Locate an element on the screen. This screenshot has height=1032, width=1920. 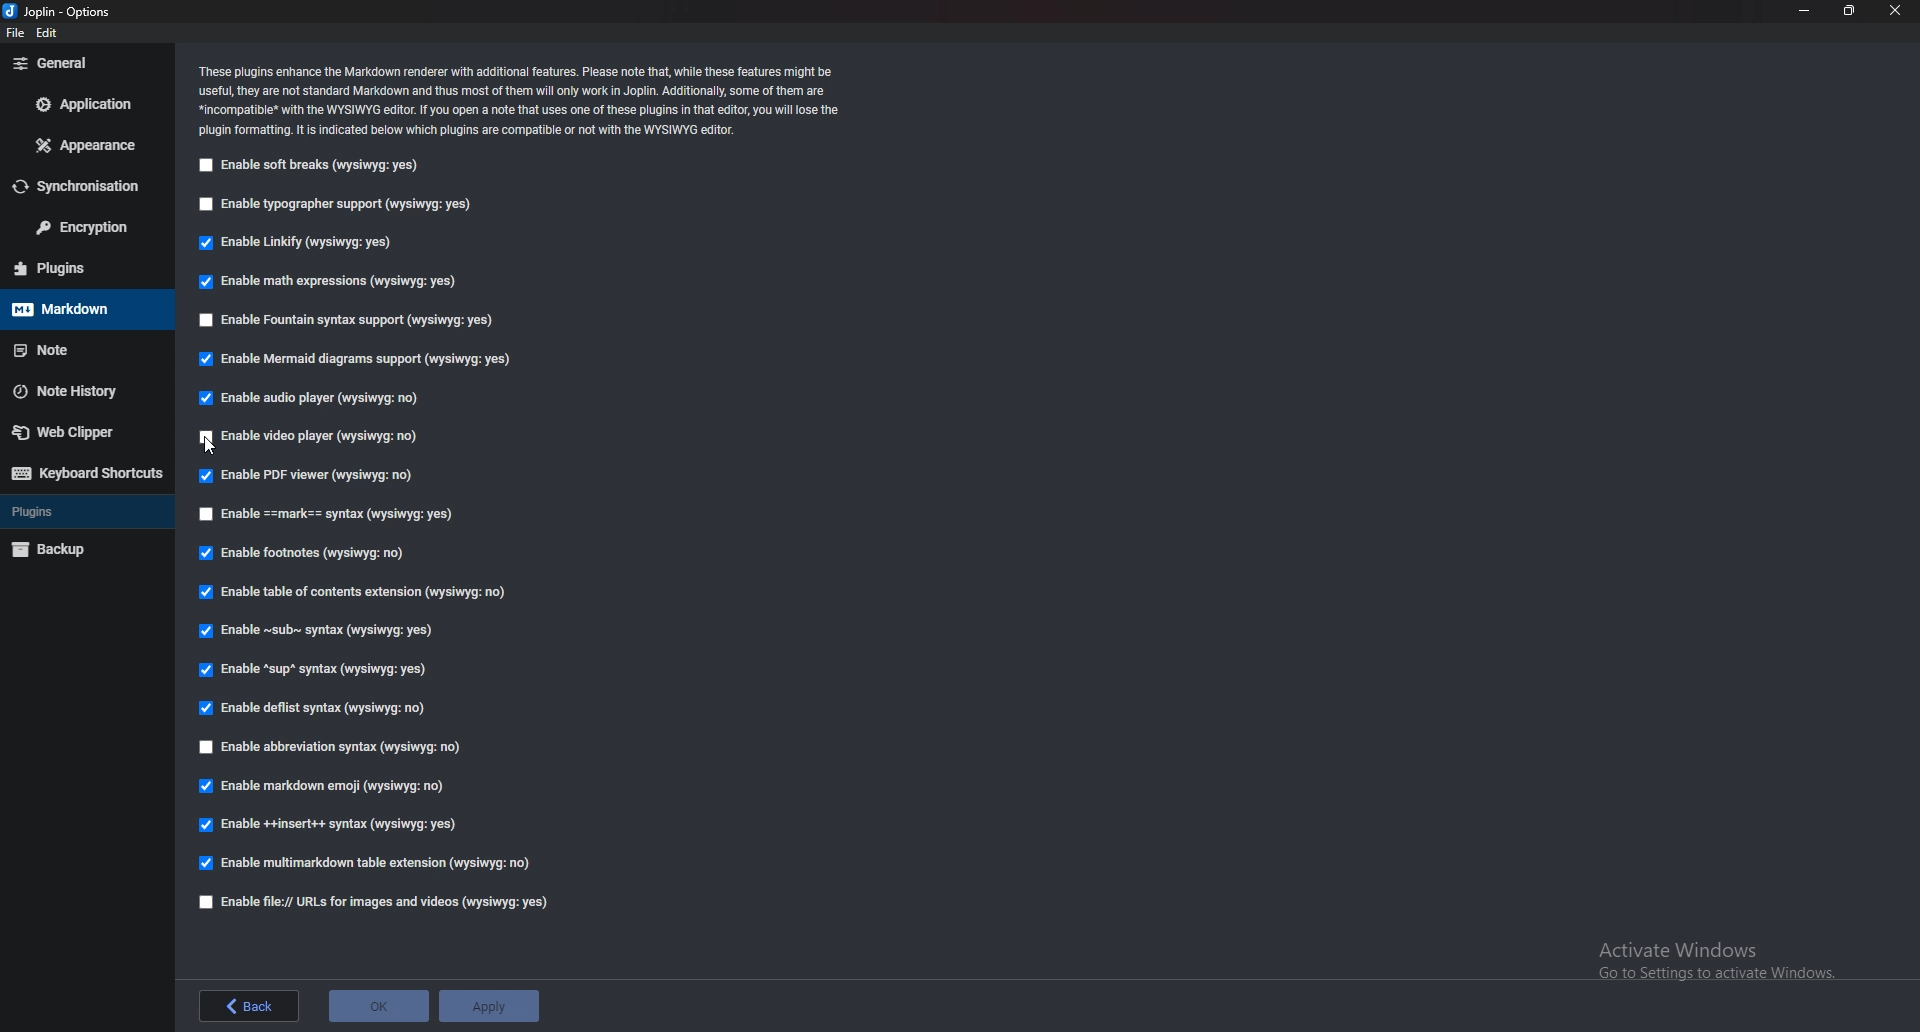
markdown is located at coordinates (75, 310).